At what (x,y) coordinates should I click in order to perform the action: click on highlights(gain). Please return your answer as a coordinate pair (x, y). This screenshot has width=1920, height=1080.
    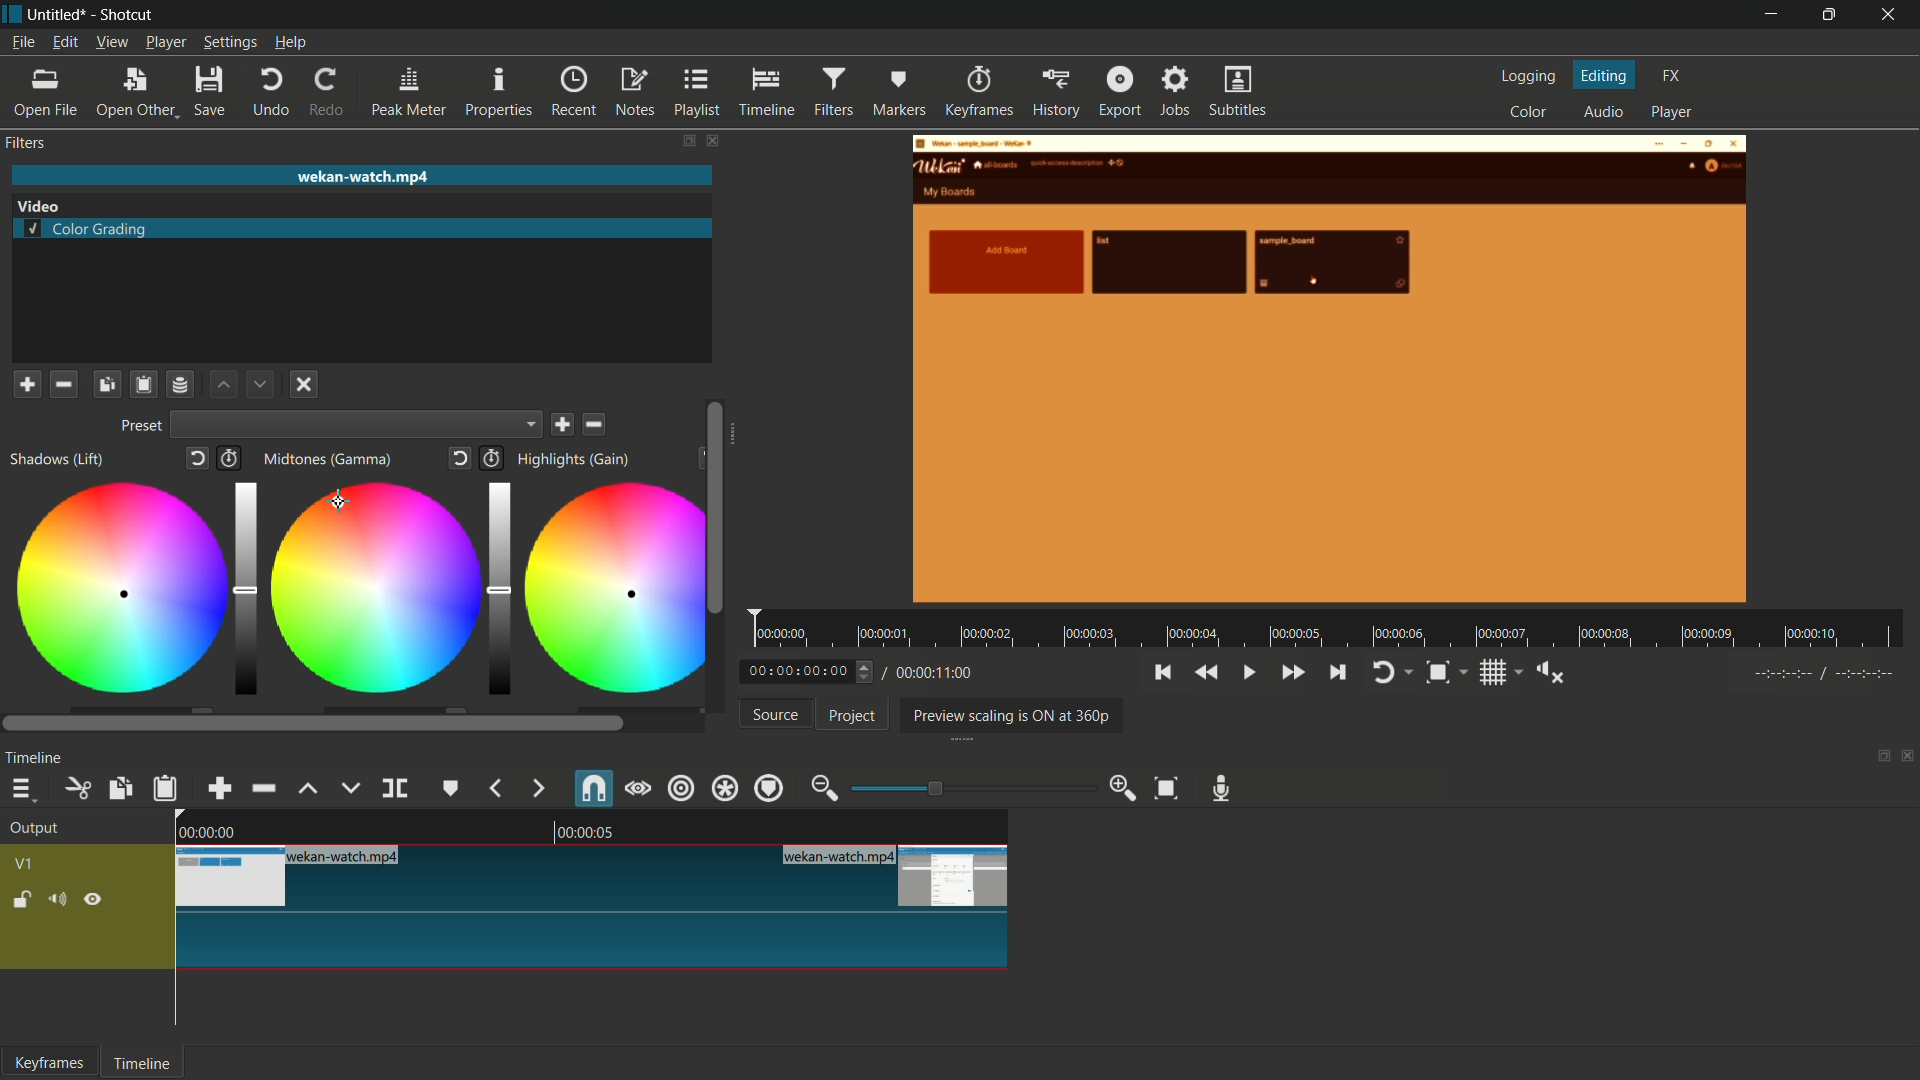
    Looking at the image, I should click on (576, 460).